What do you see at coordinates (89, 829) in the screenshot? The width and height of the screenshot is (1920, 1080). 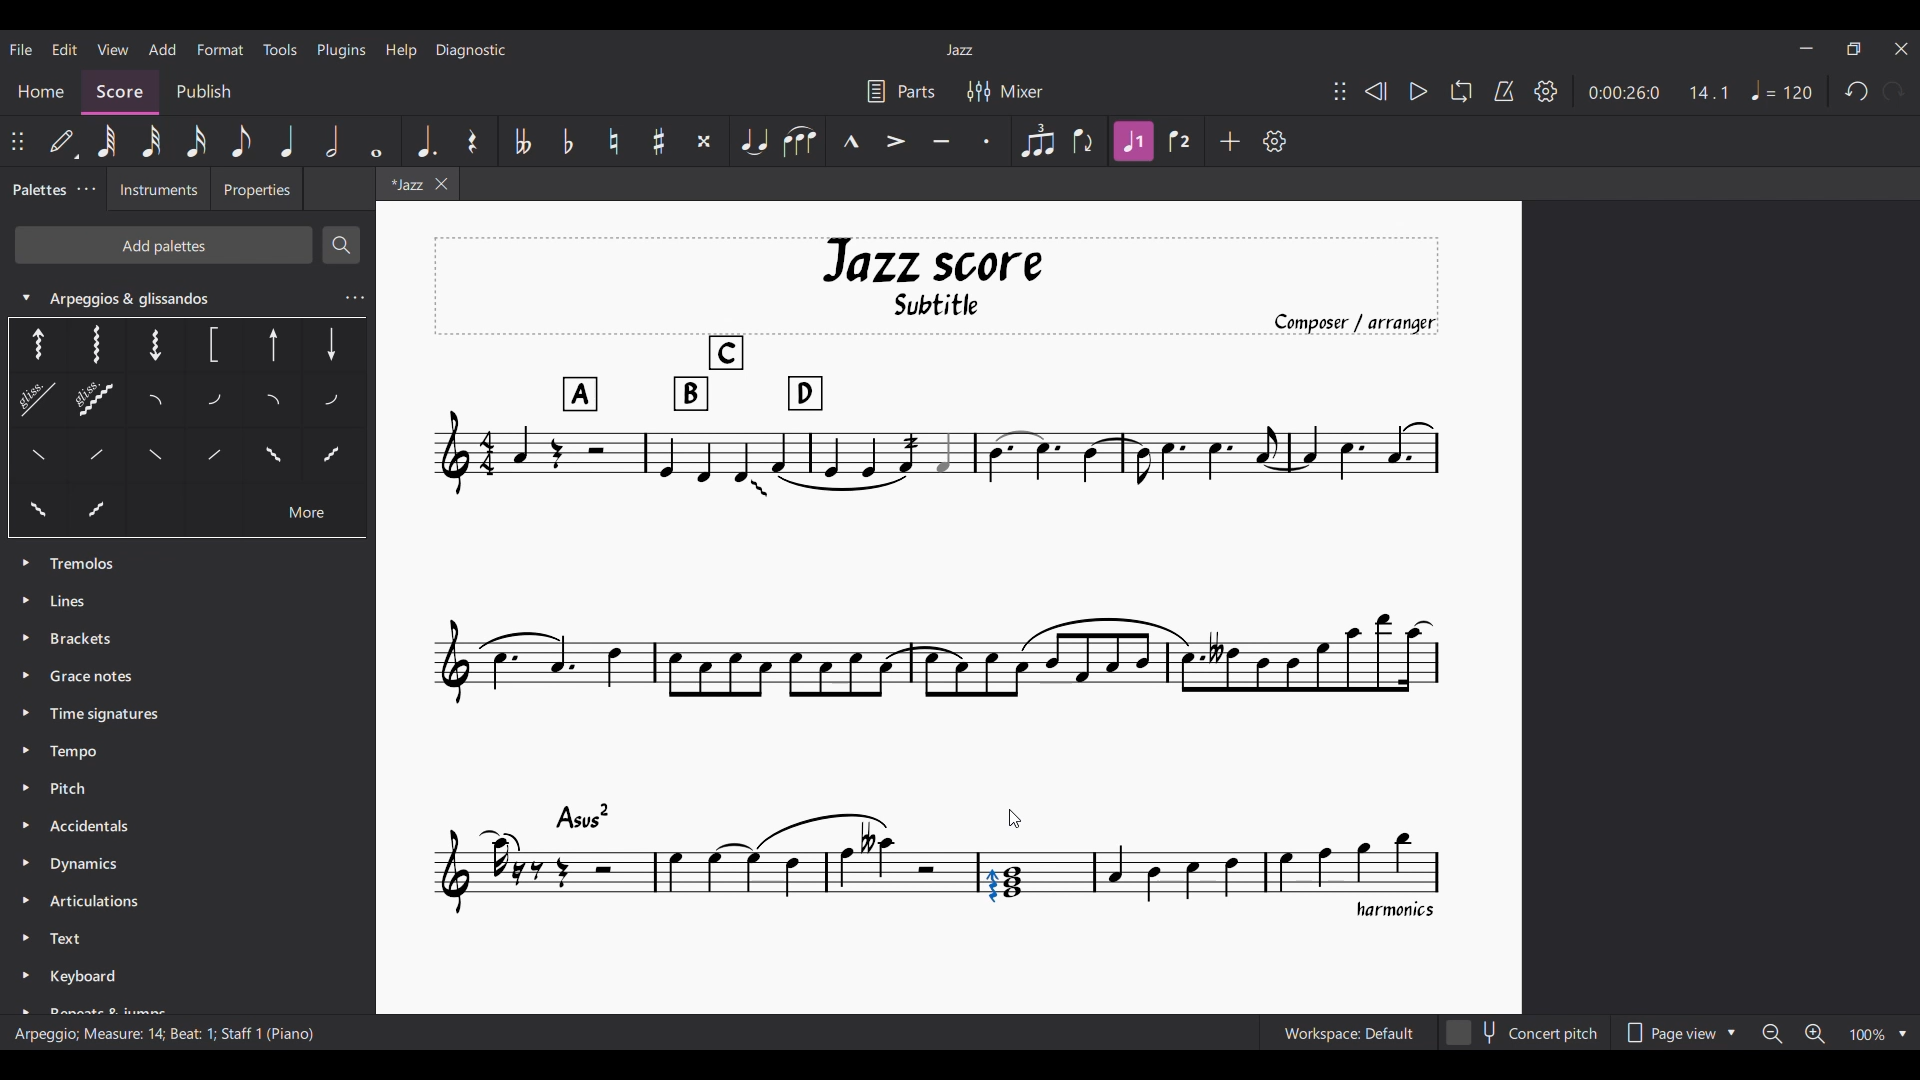 I see `Accidentals` at bounding box center [89, 829].